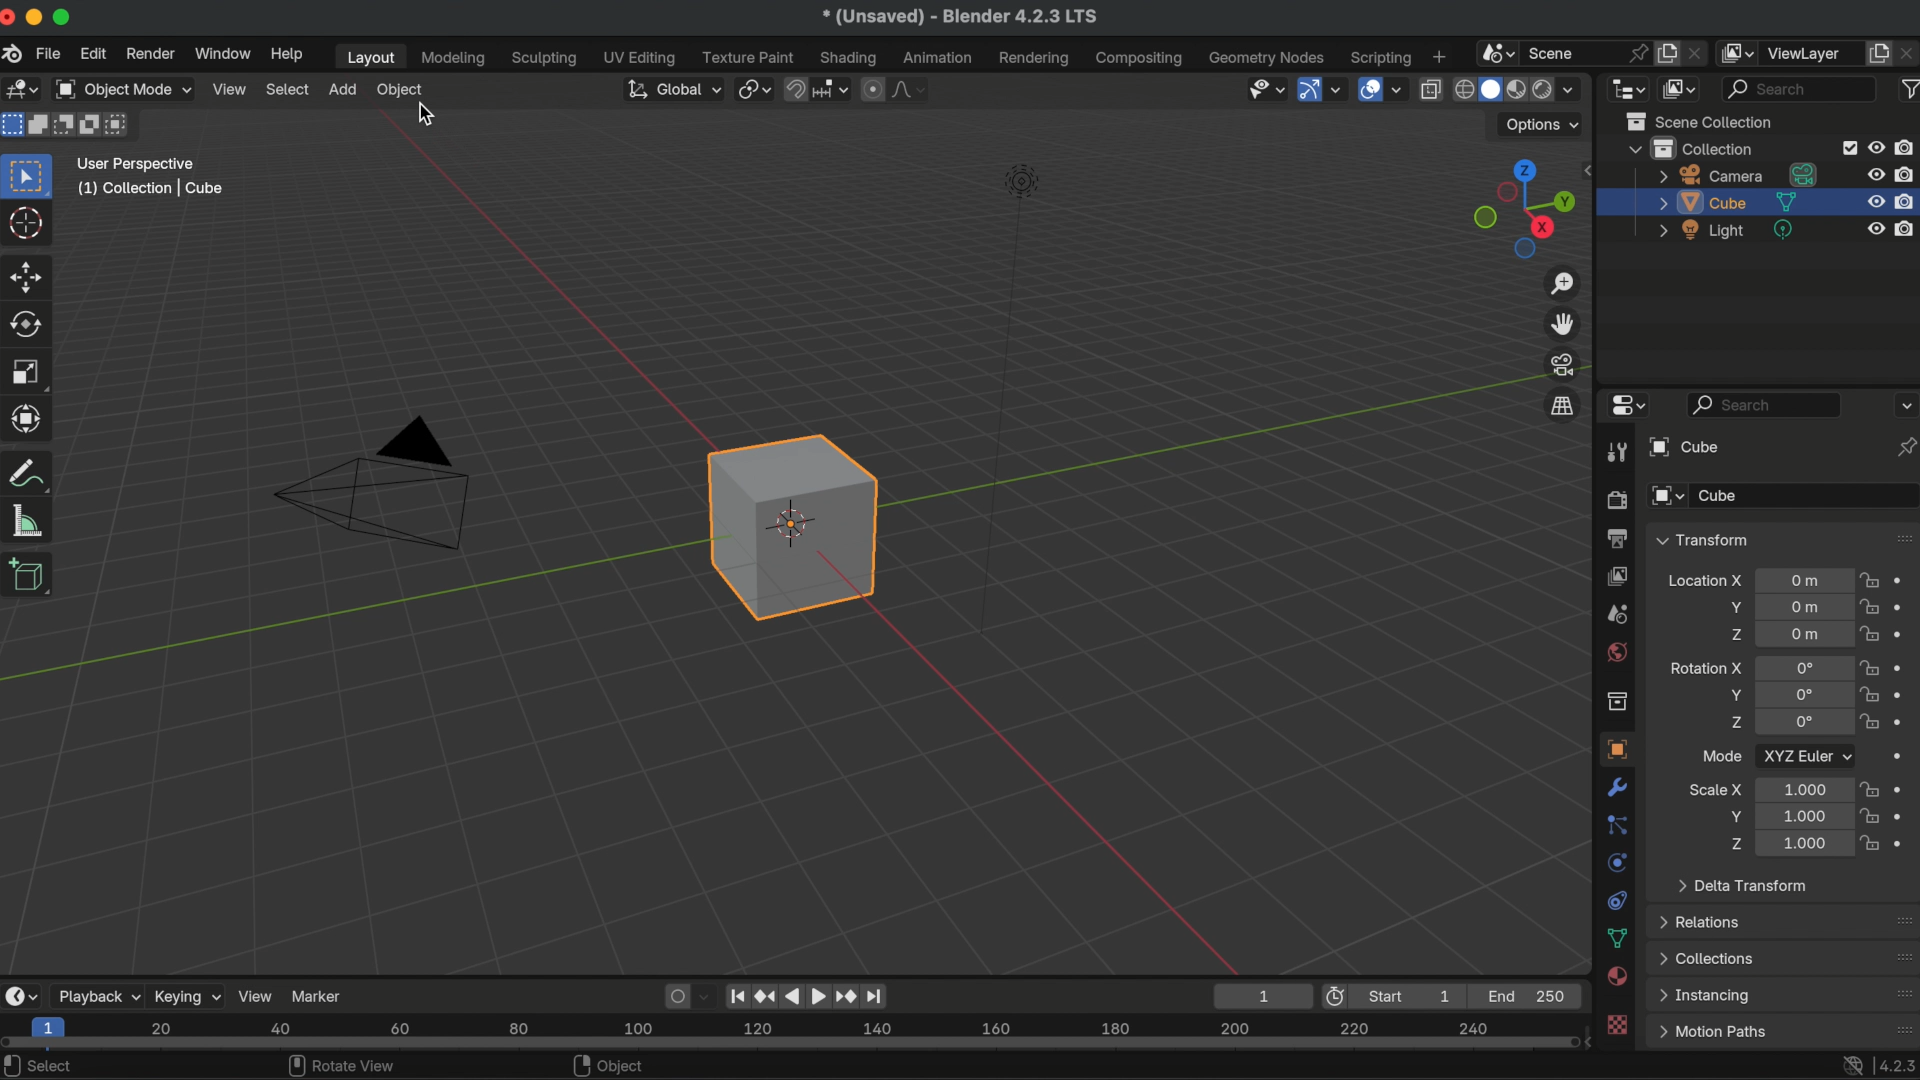 Image resolution: width=1920 pixels, height=1080 pixels. What do you see at coordinates (1616, 862) in the screenshot?
I see `physics` at bounding box center [1616, 862].